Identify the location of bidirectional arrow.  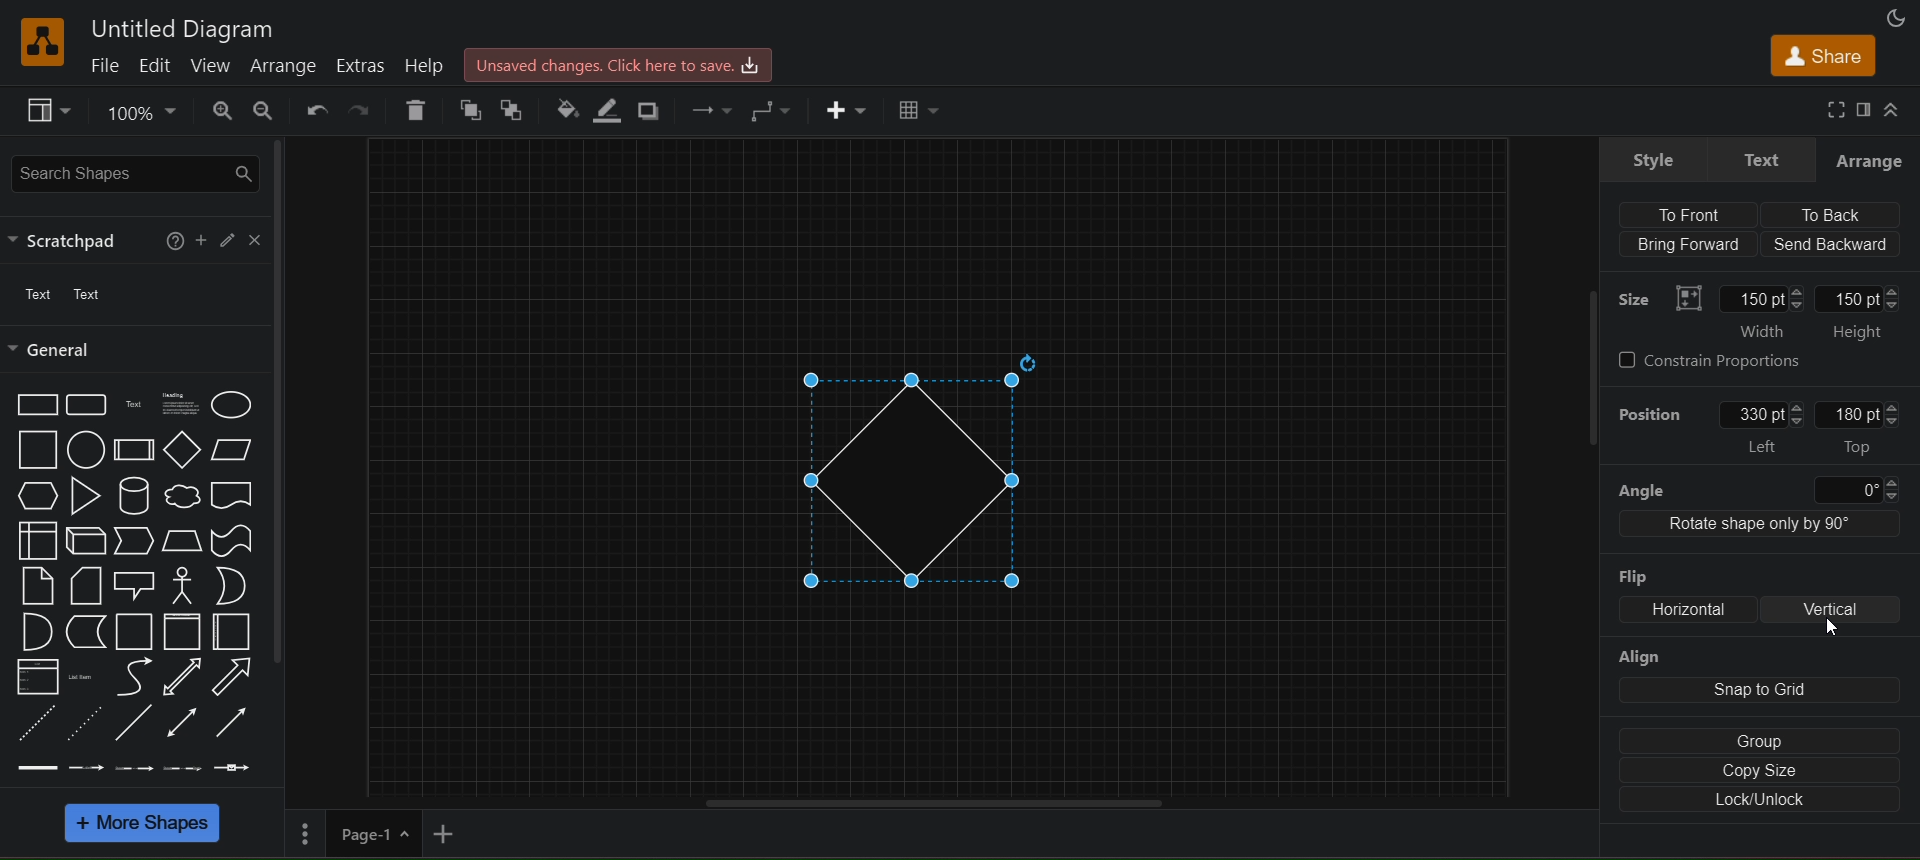
(183, 675).